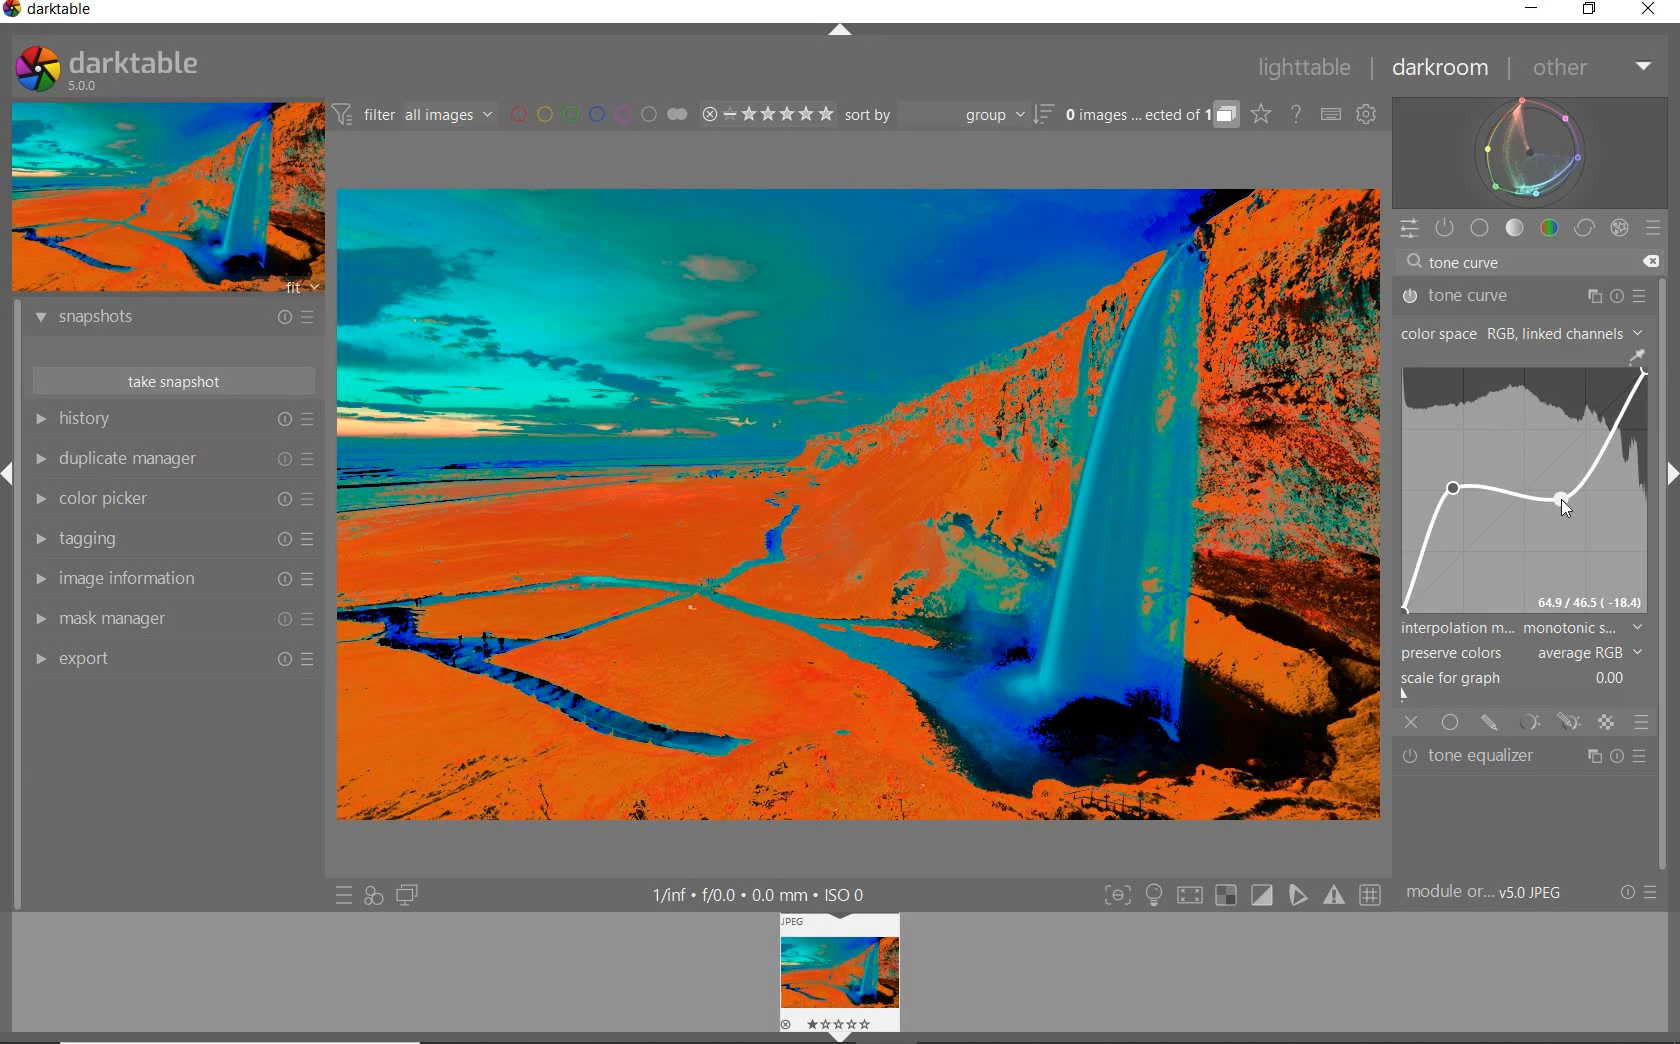  What do you see at coordinates (173, 539) in the screenshot?
I see `tagging` at bounding box center [173, 539].